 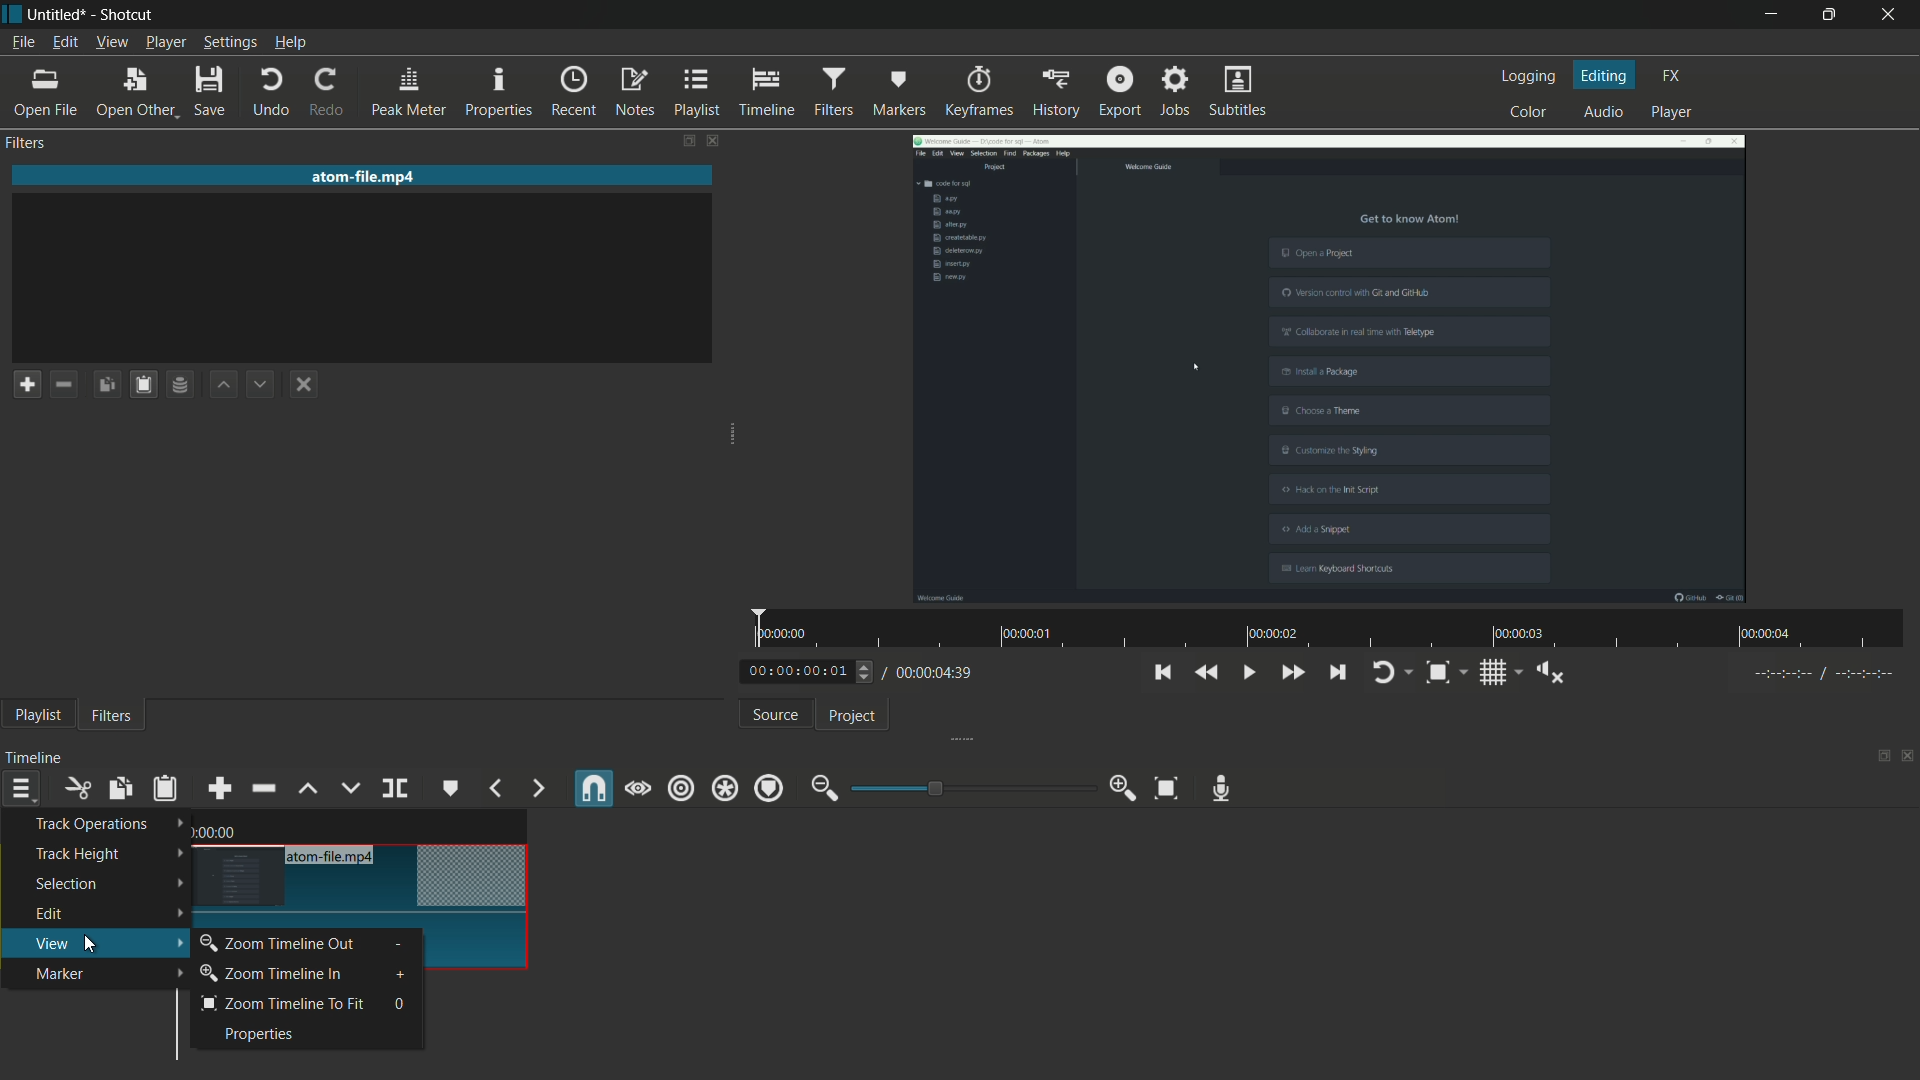 What do you see at coordinates (143, 384) in the screenshot?
I see `paste filters` at bounding box center [143, 384].